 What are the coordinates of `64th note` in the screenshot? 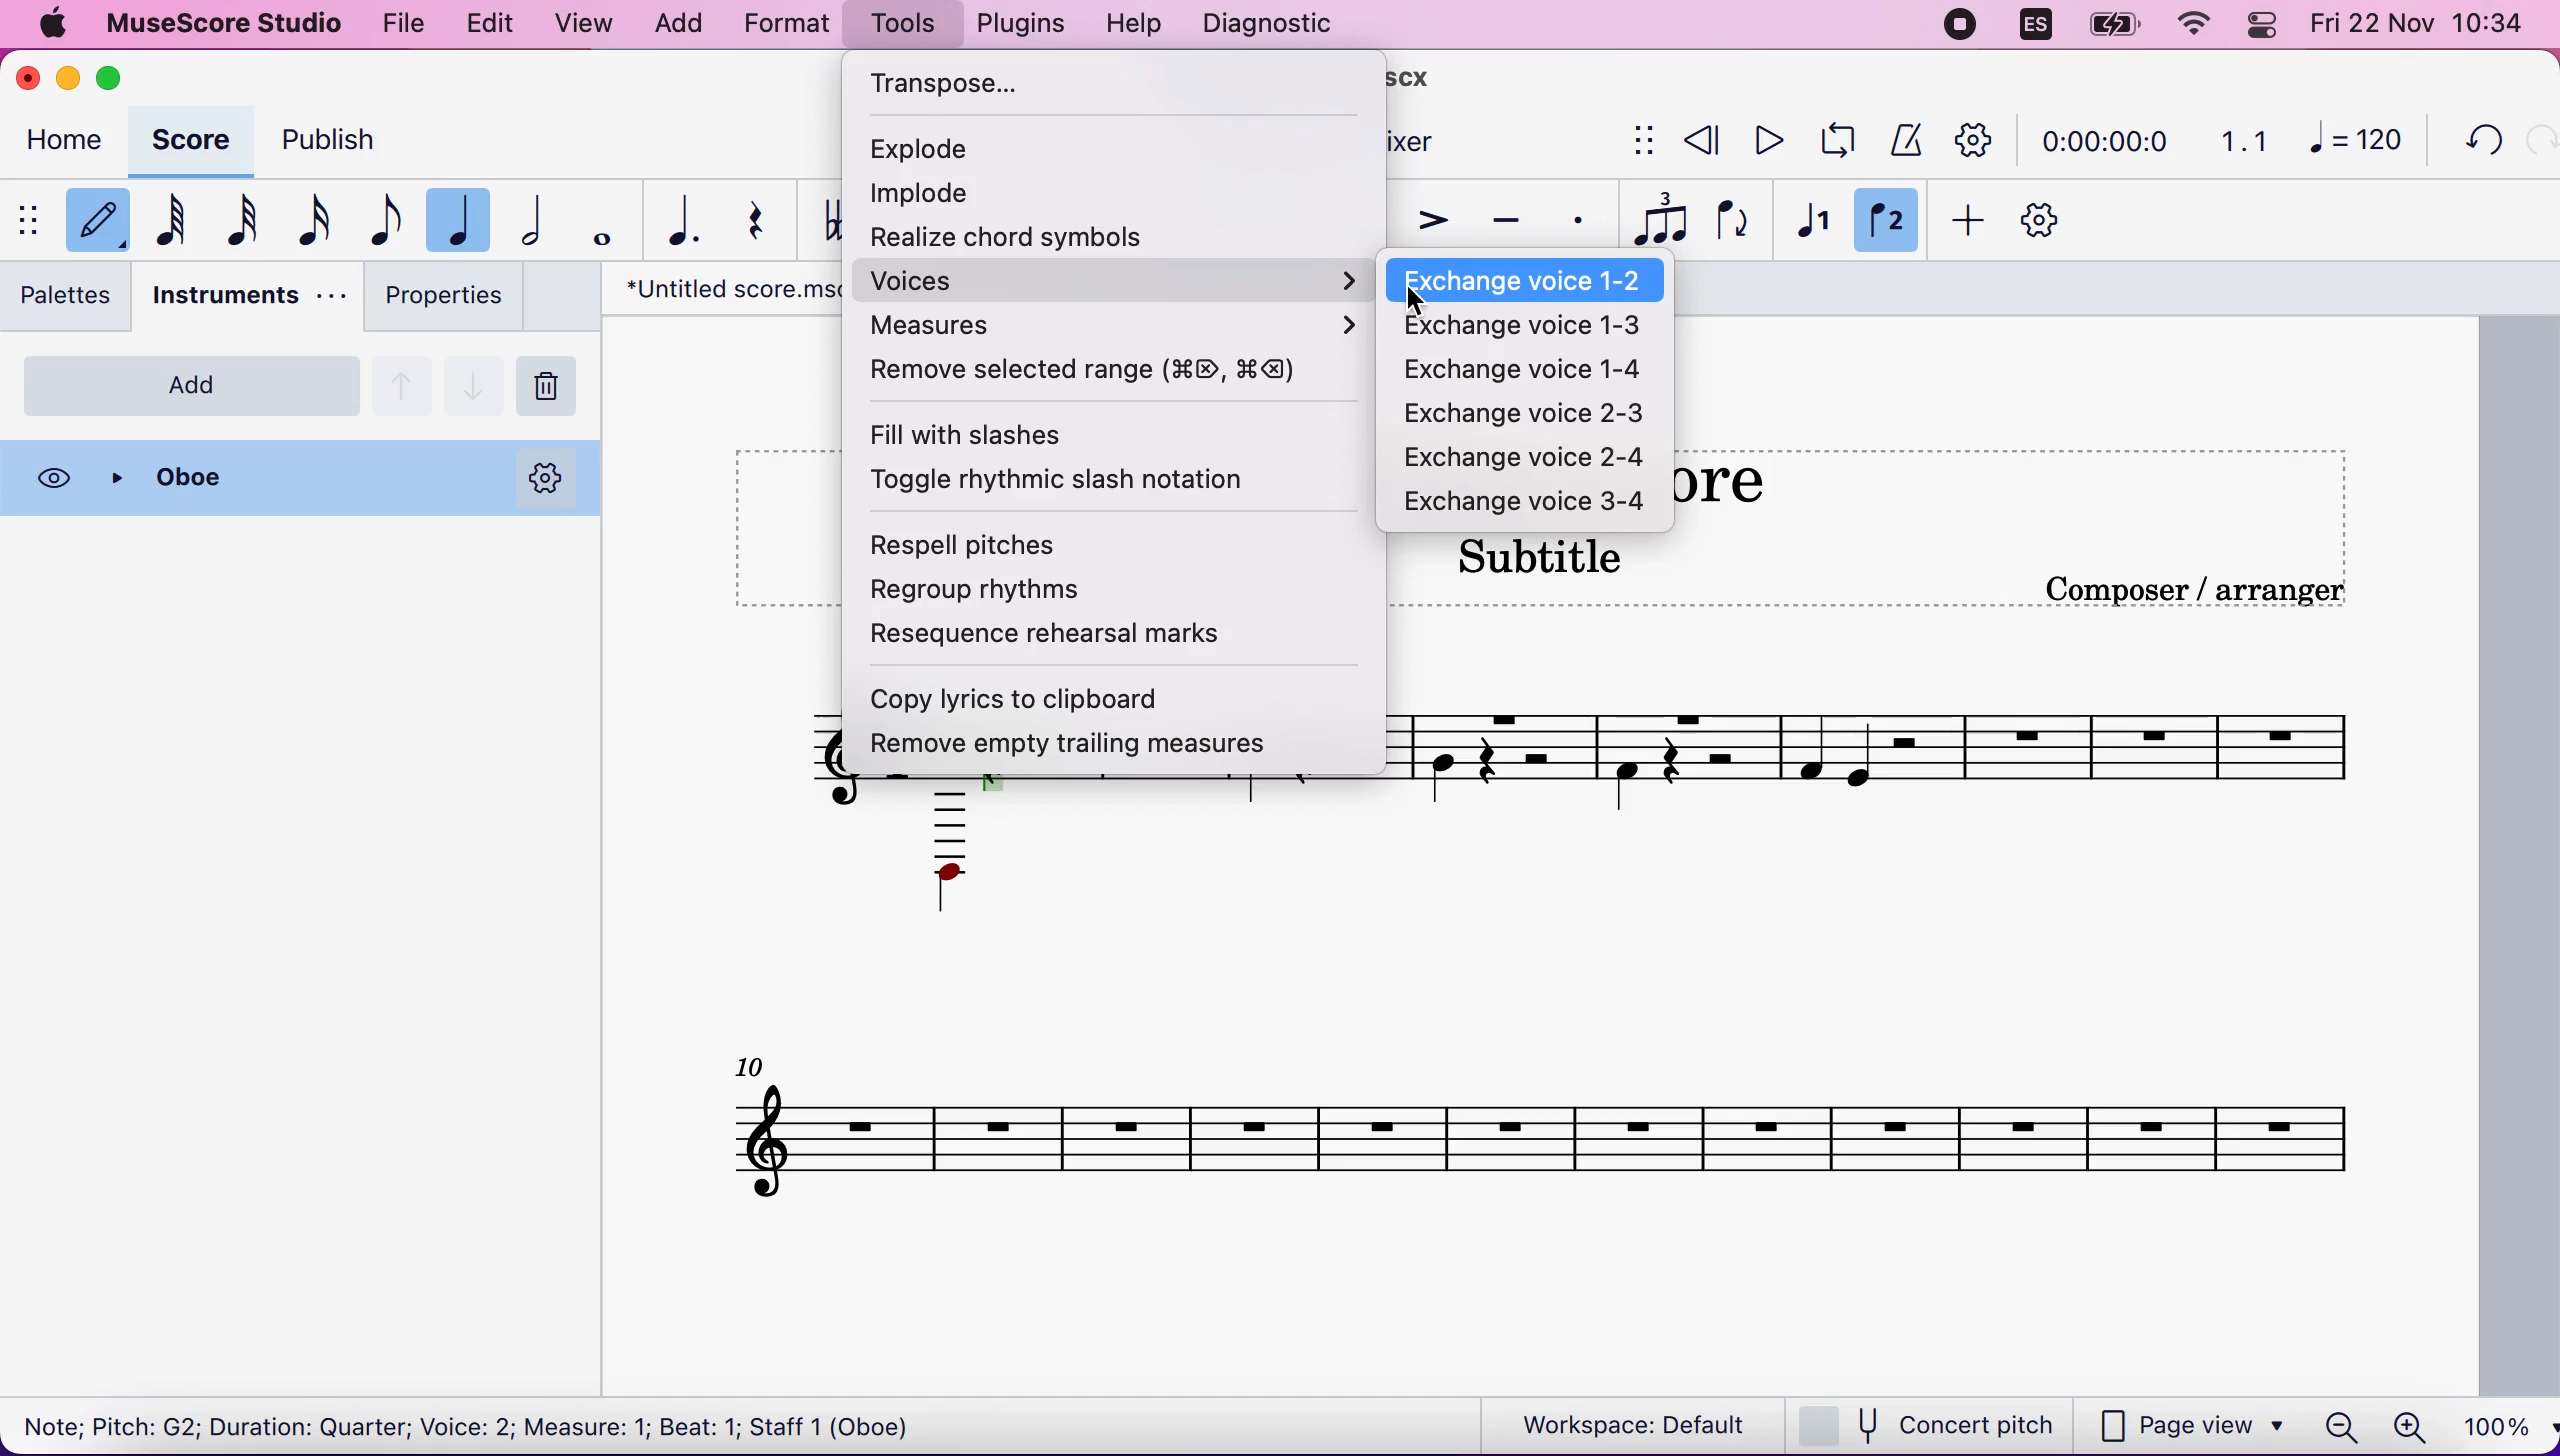 It's located at (182, 216).